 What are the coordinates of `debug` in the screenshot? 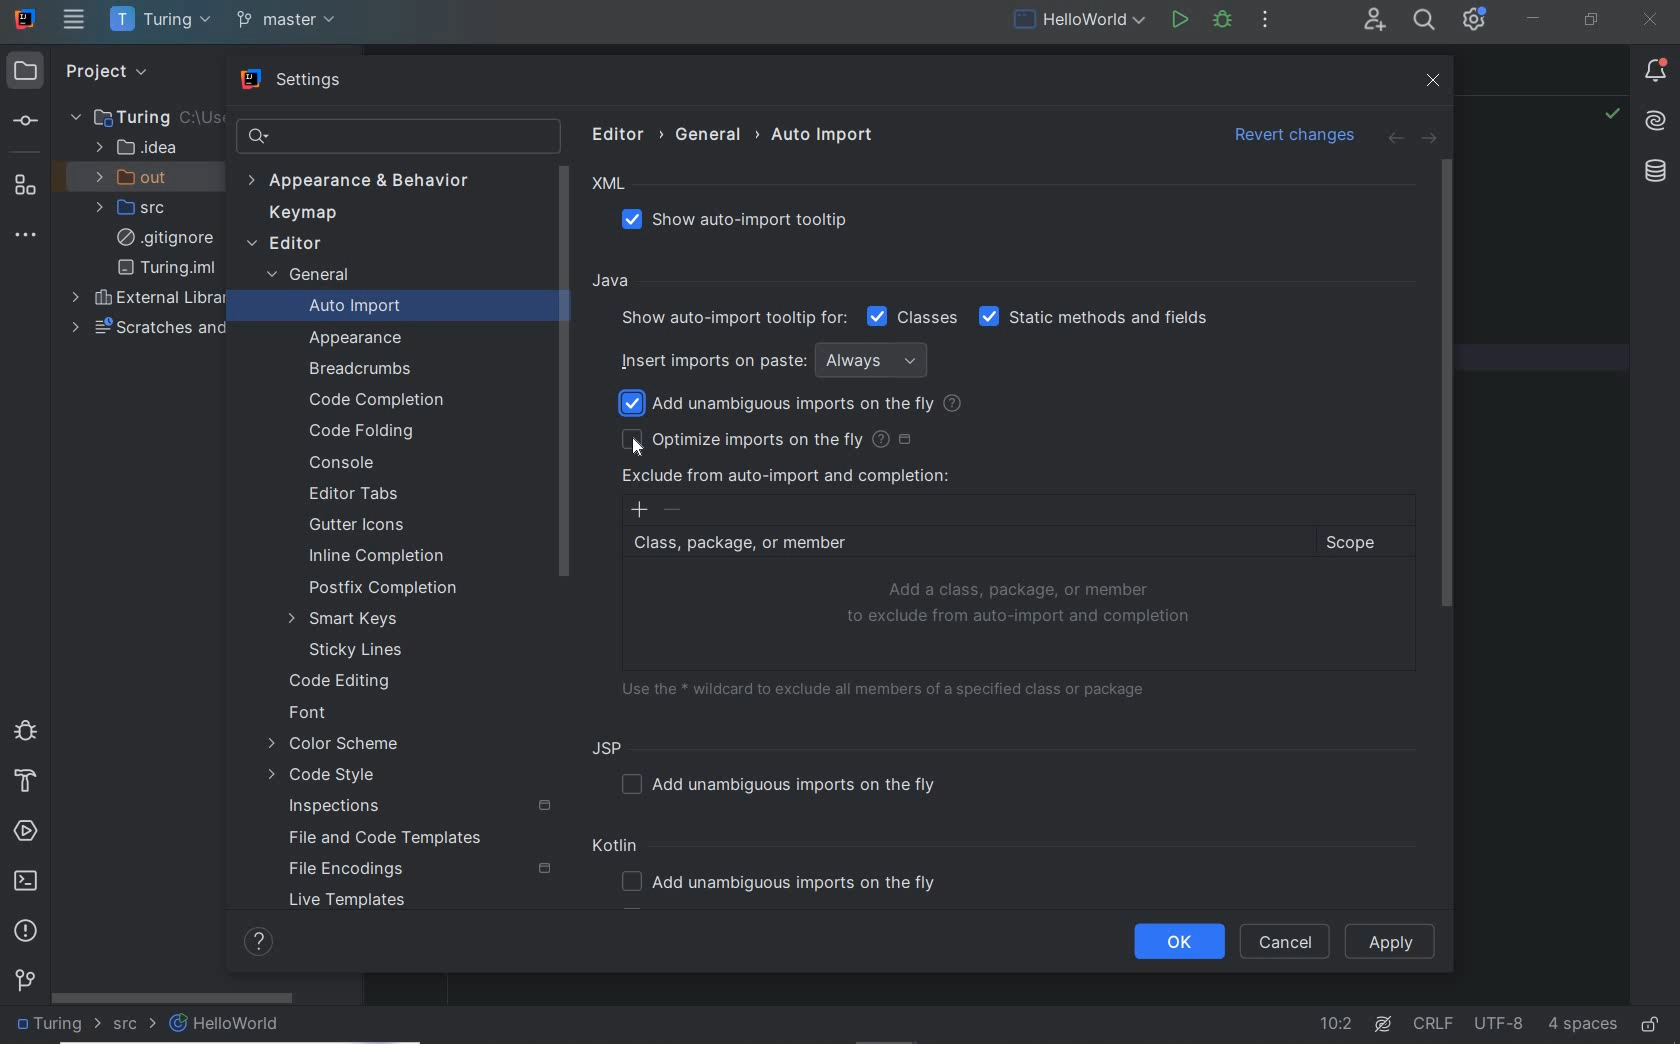 It's located at (23, 729).